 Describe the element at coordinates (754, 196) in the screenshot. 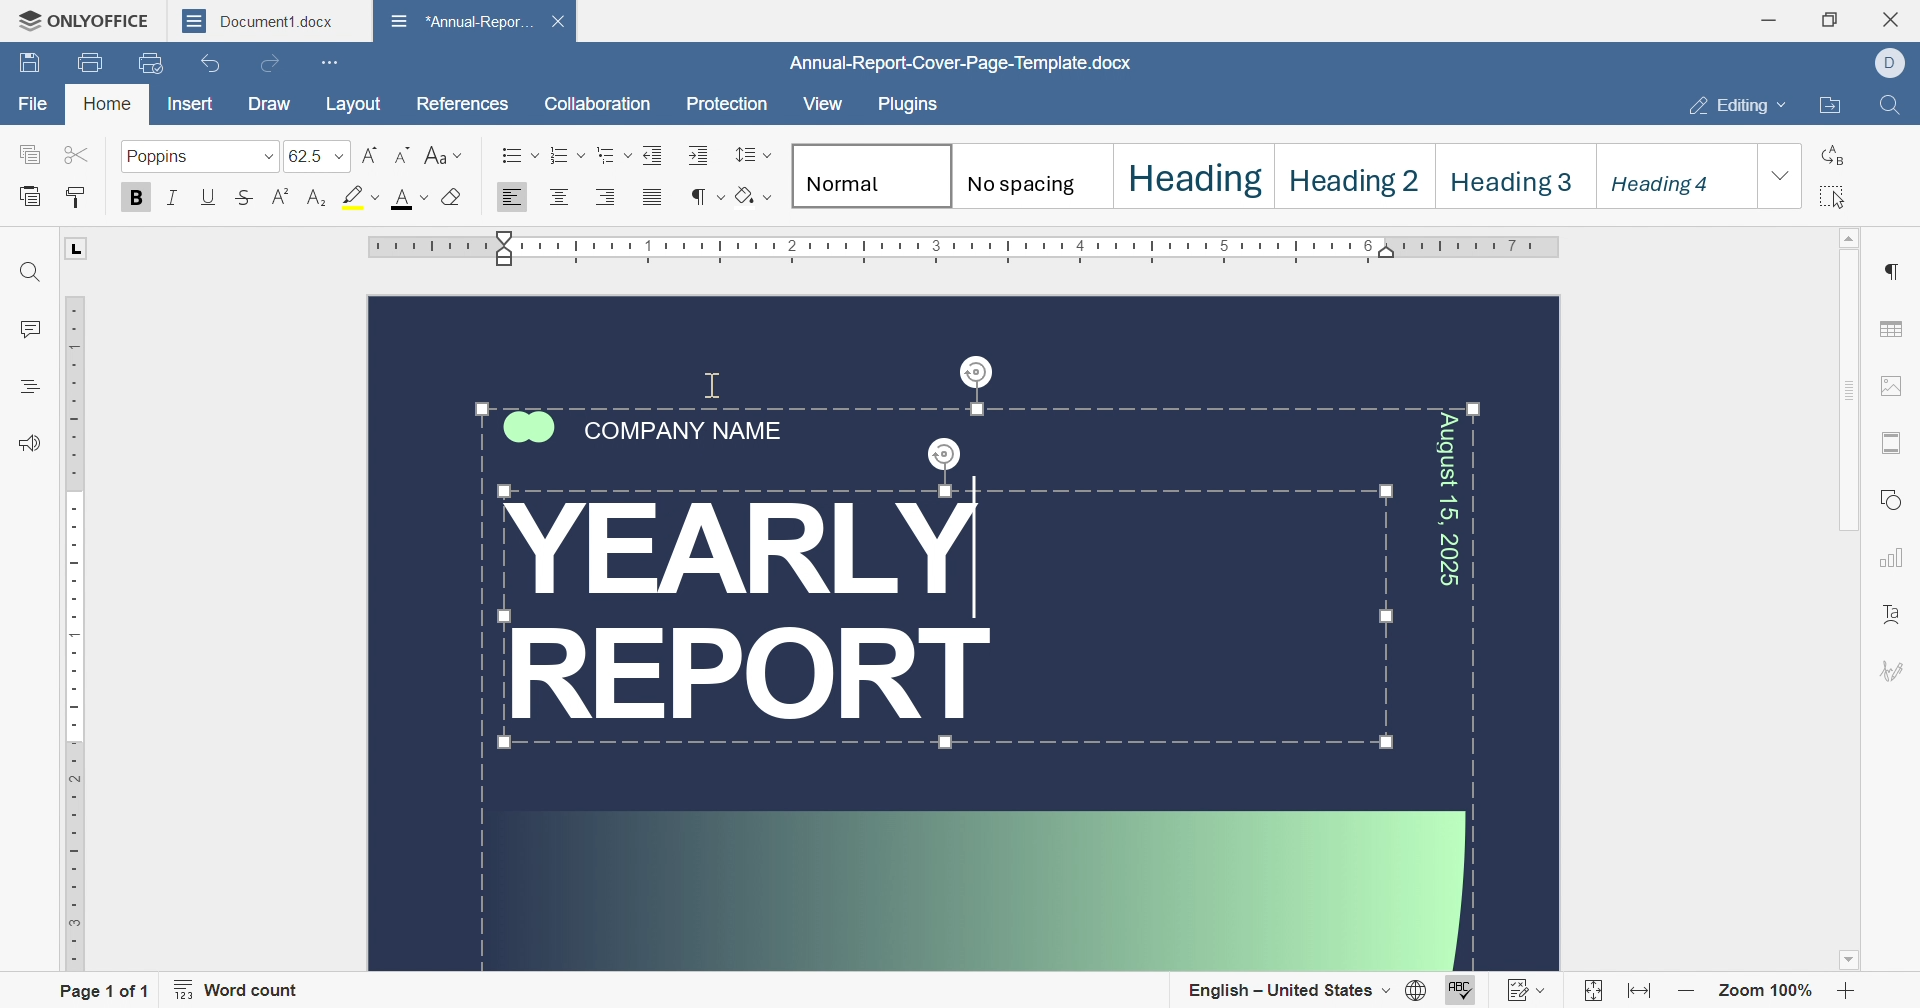

I see `shading` at that location.